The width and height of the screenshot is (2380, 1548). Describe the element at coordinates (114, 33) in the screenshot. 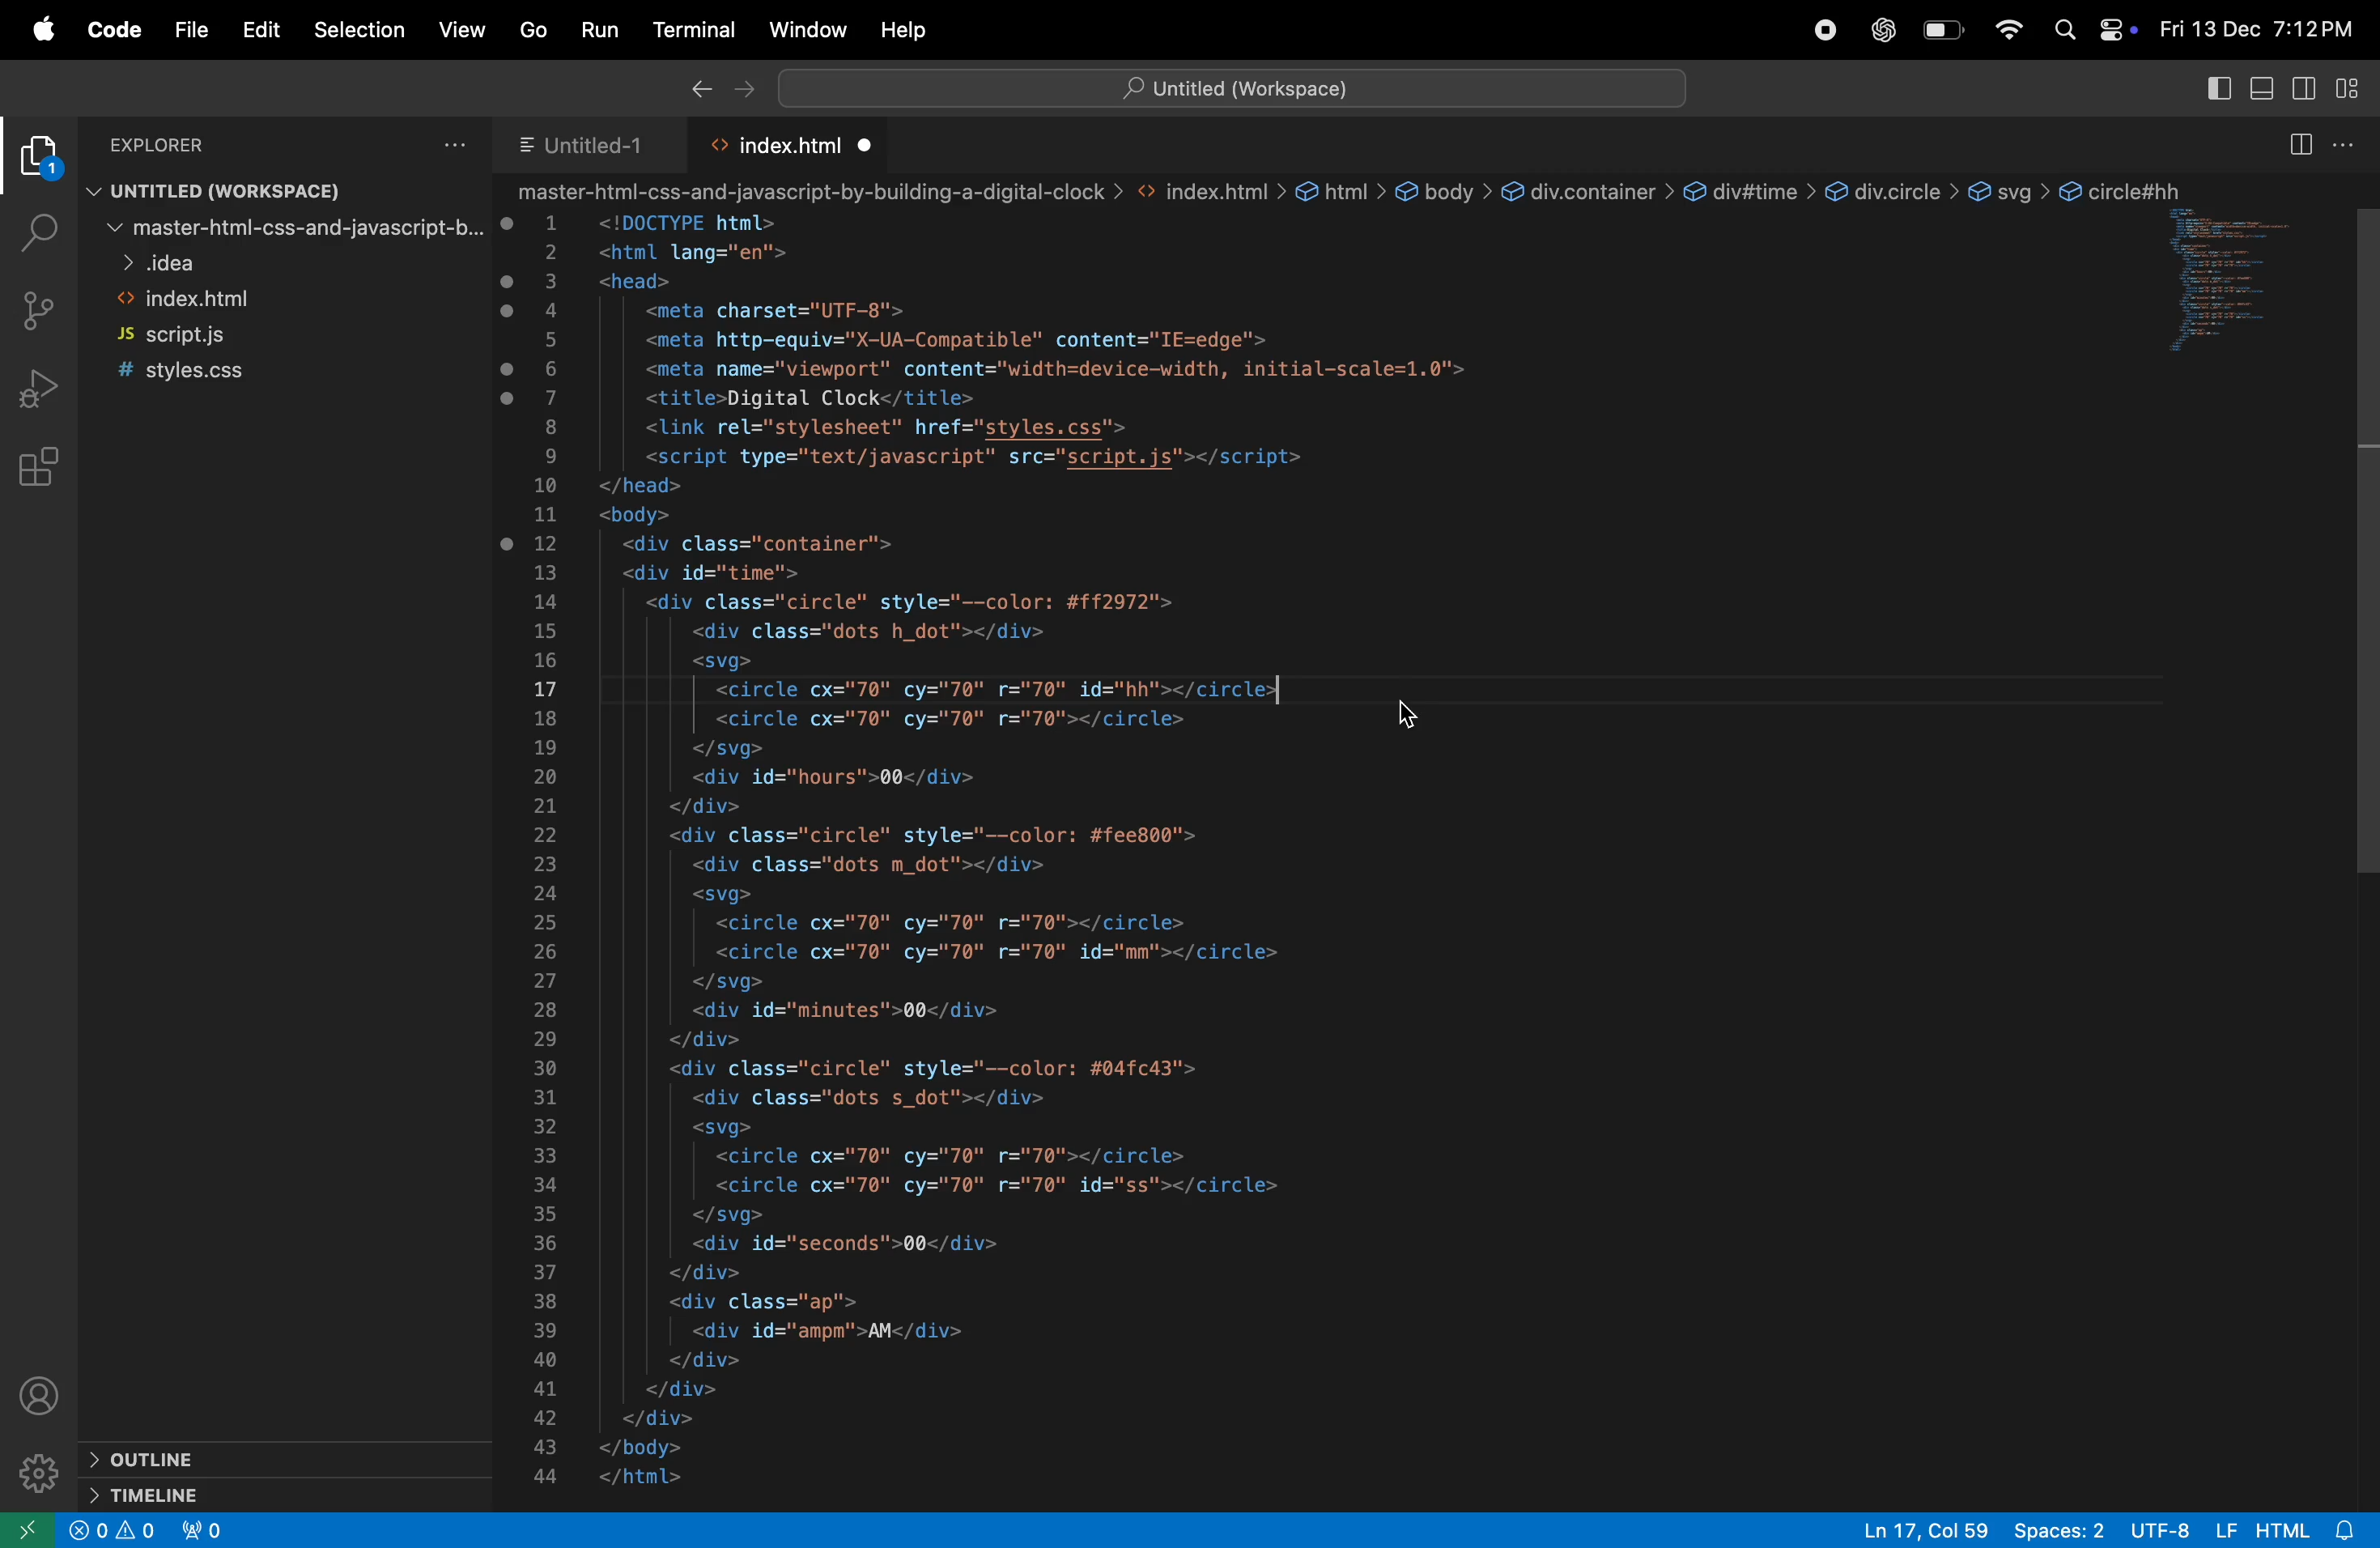

I see `code` at that location.